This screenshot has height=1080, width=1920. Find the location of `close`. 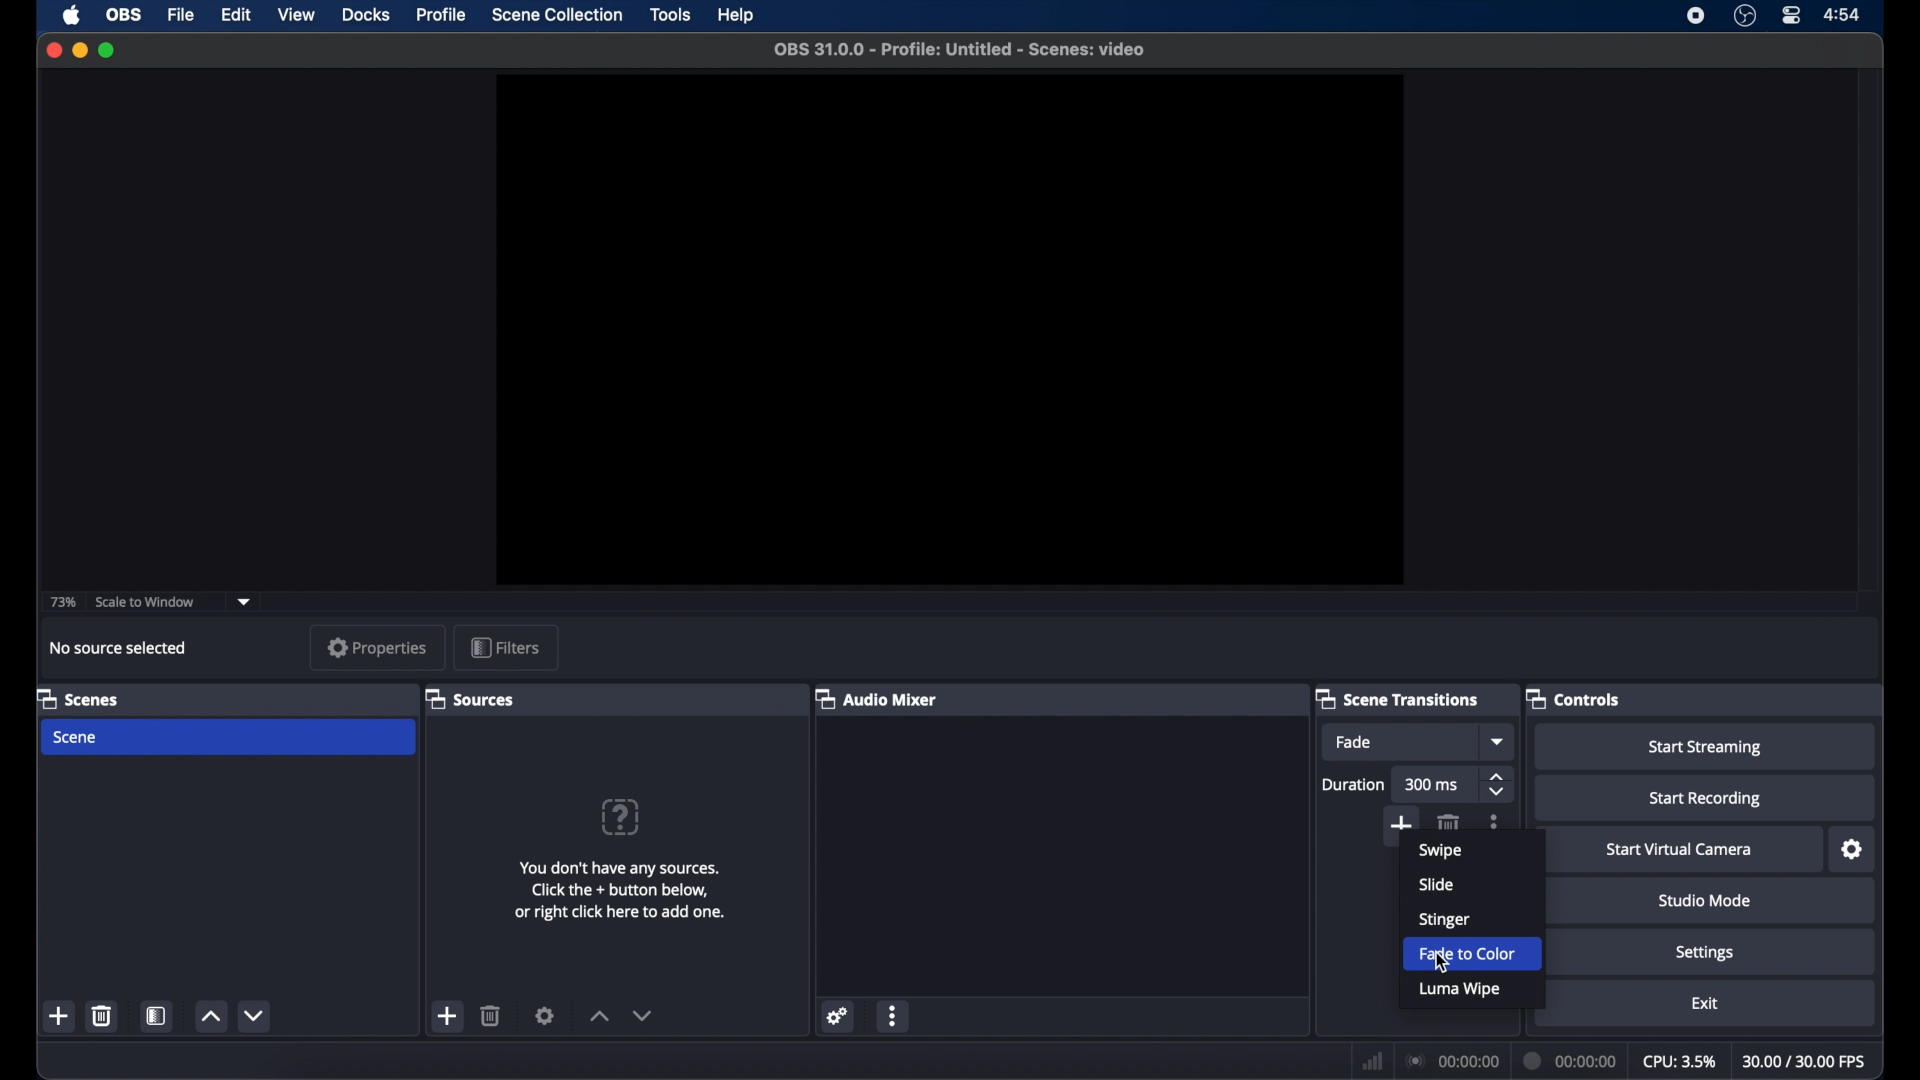

close is located at coordinates (53, 50).